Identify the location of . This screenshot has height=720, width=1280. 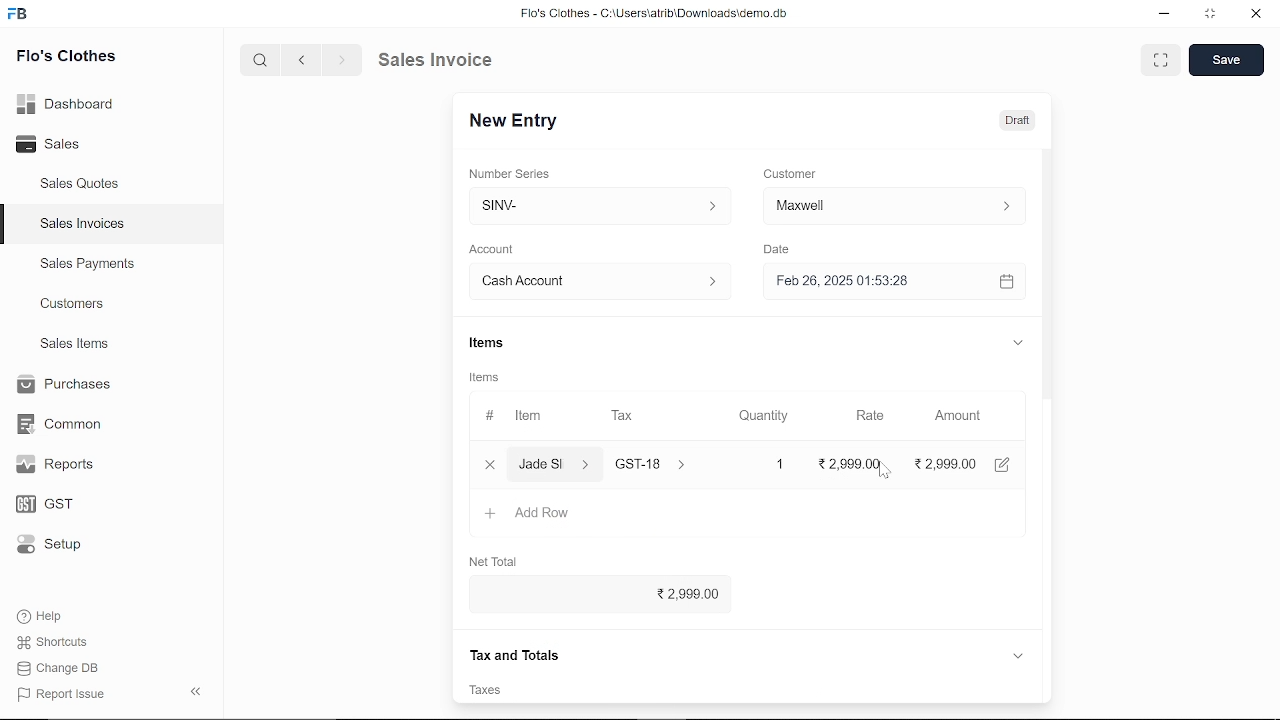
(487, 379).